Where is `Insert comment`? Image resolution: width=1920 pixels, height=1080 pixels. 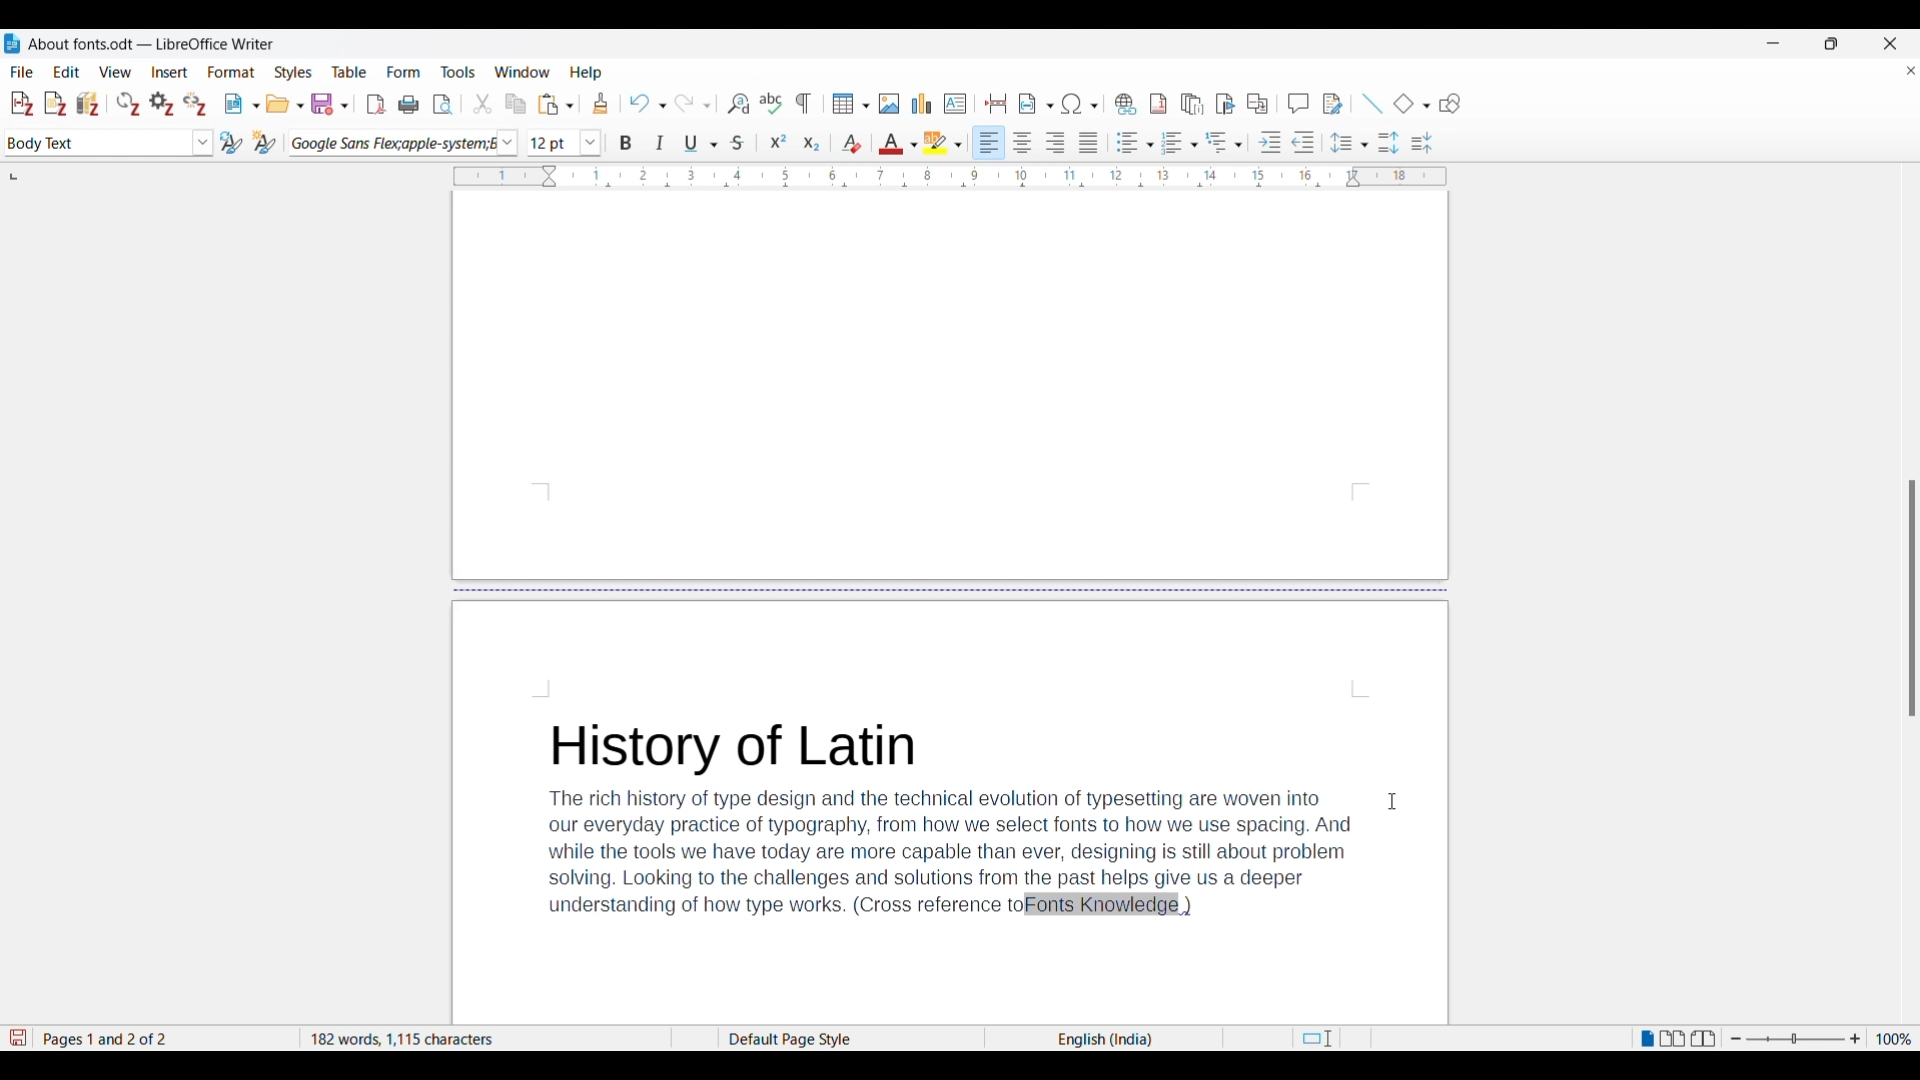 Insert comment is located at coordinates (1298, 103).